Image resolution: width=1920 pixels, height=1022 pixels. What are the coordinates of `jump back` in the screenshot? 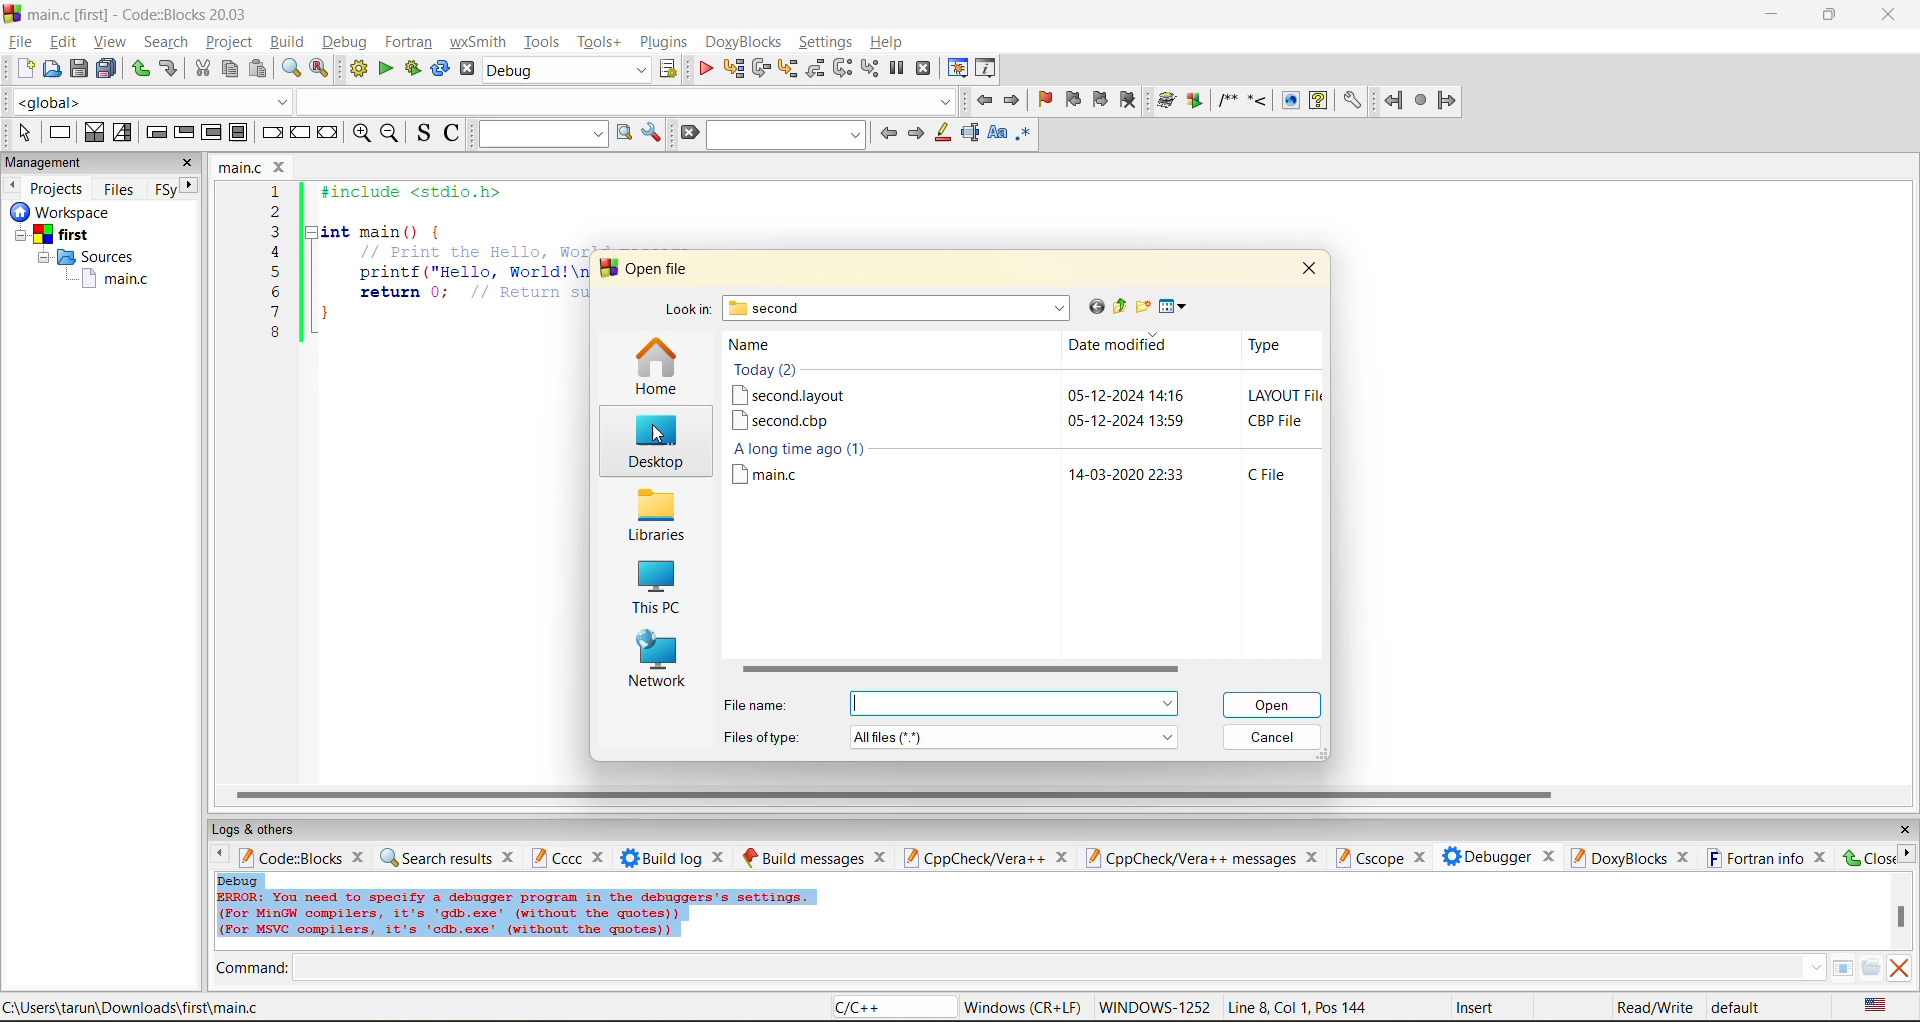 It's located at (982, 100).